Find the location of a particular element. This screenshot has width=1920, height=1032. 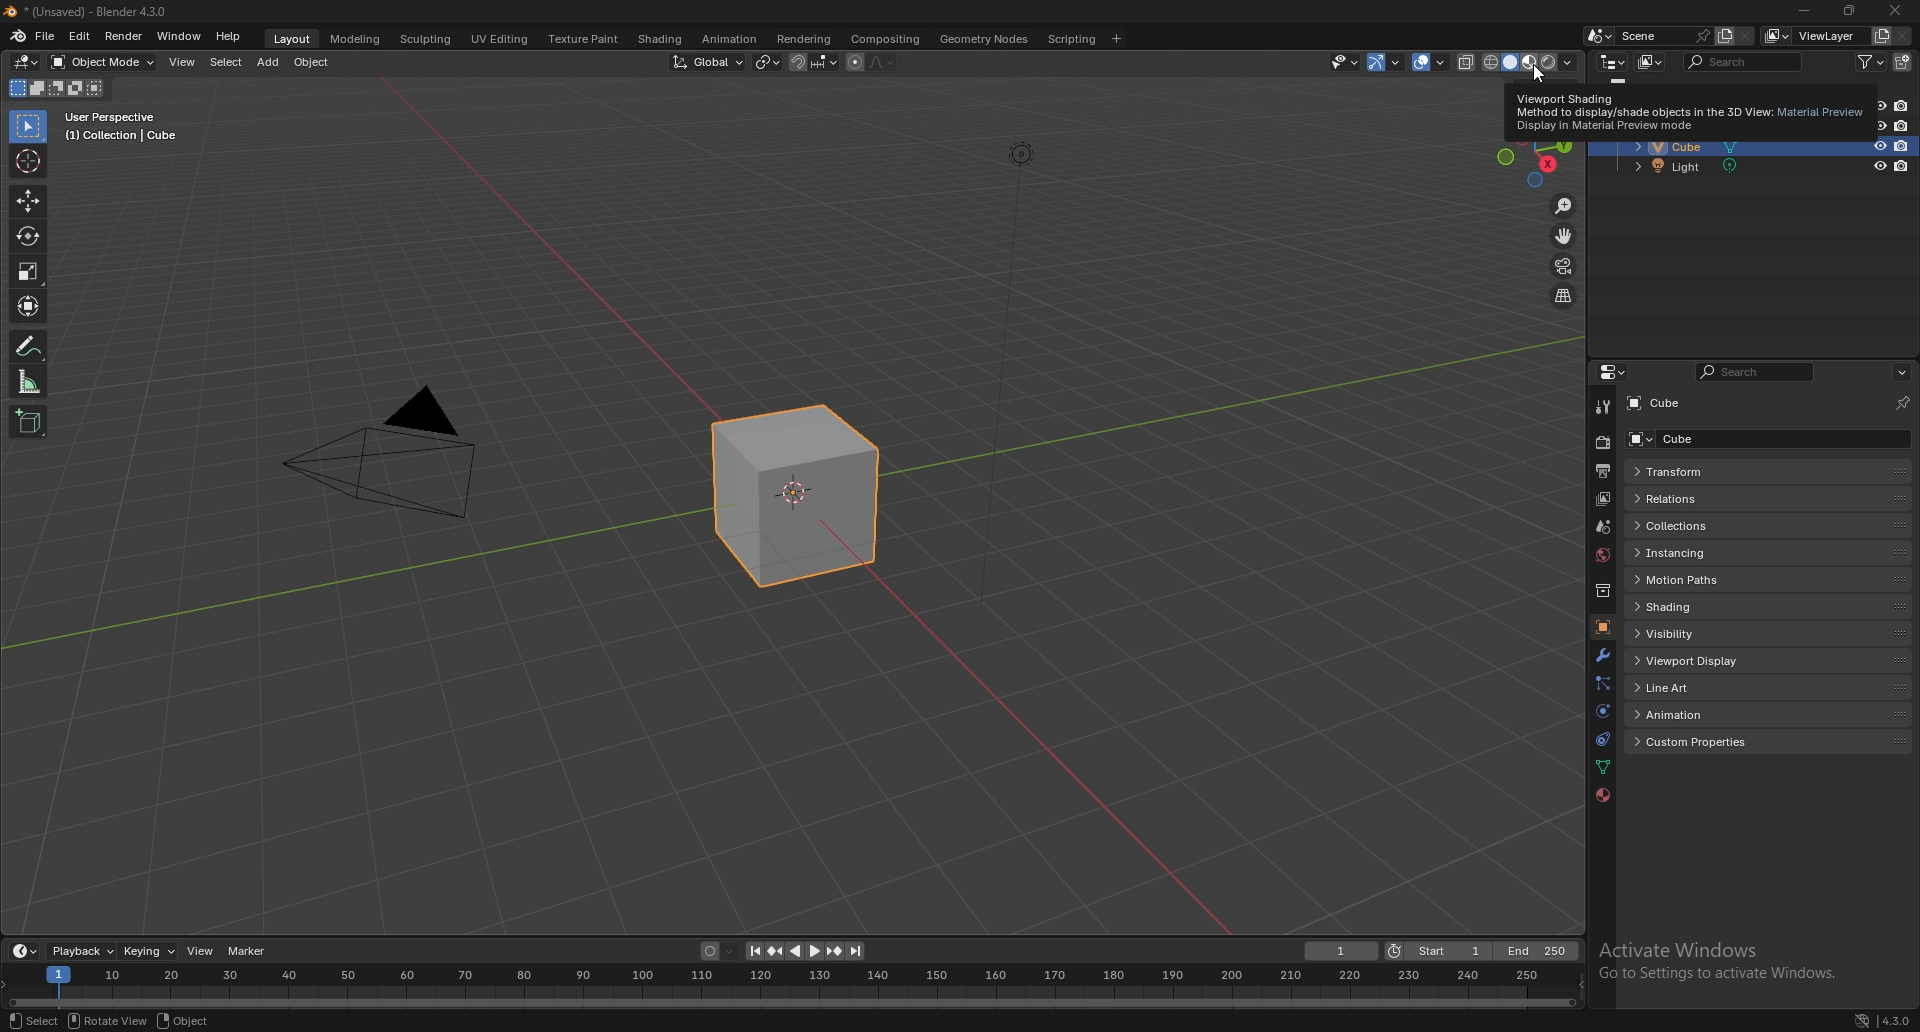

end is located at coordinates (1540, 951).